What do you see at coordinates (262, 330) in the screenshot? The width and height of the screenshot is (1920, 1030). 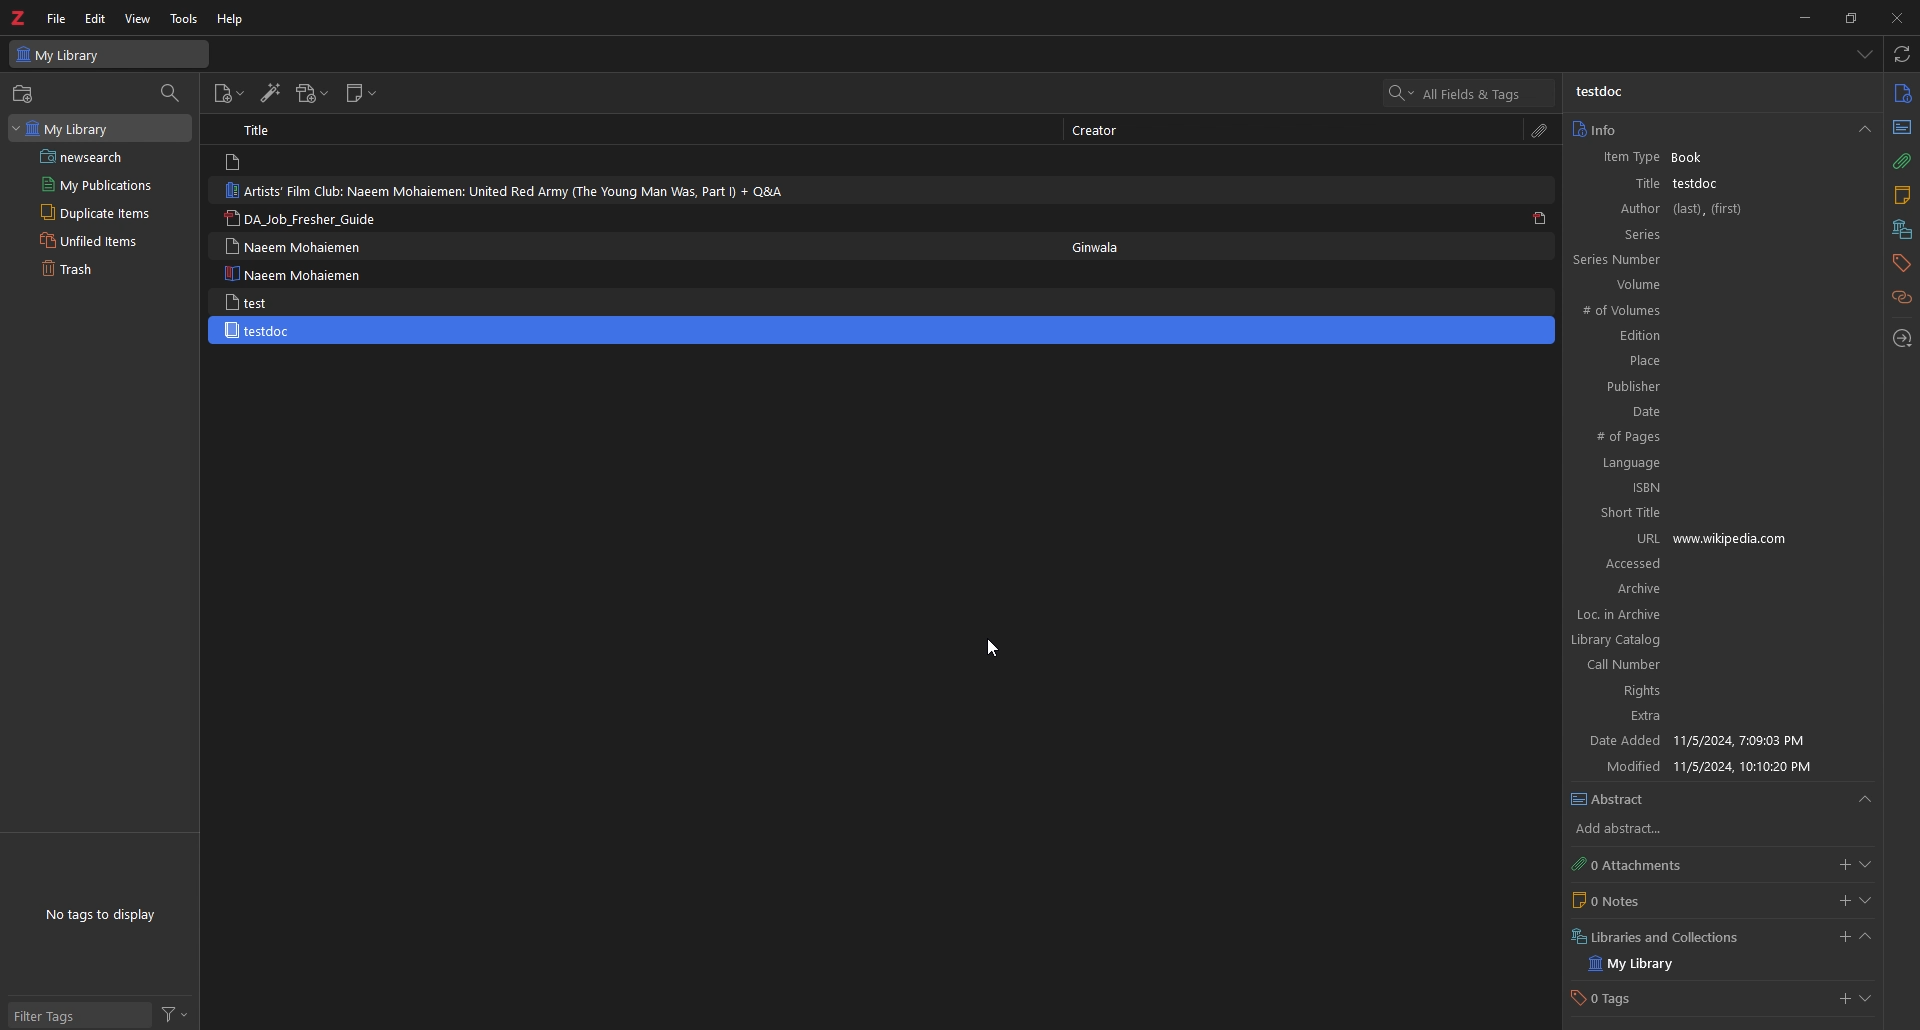 I see `testdoc` at bounding box center [262, 330].